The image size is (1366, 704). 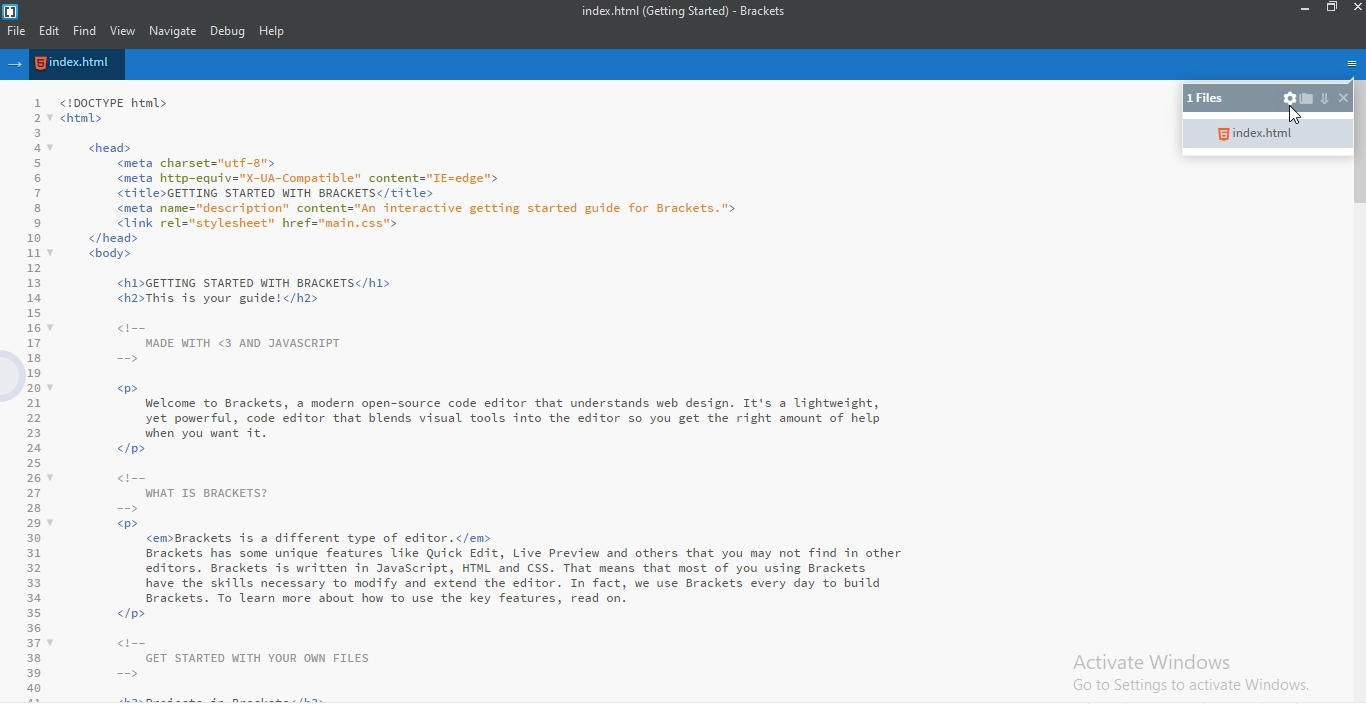 I want to click on Line Number, so click(x=26, y=397).